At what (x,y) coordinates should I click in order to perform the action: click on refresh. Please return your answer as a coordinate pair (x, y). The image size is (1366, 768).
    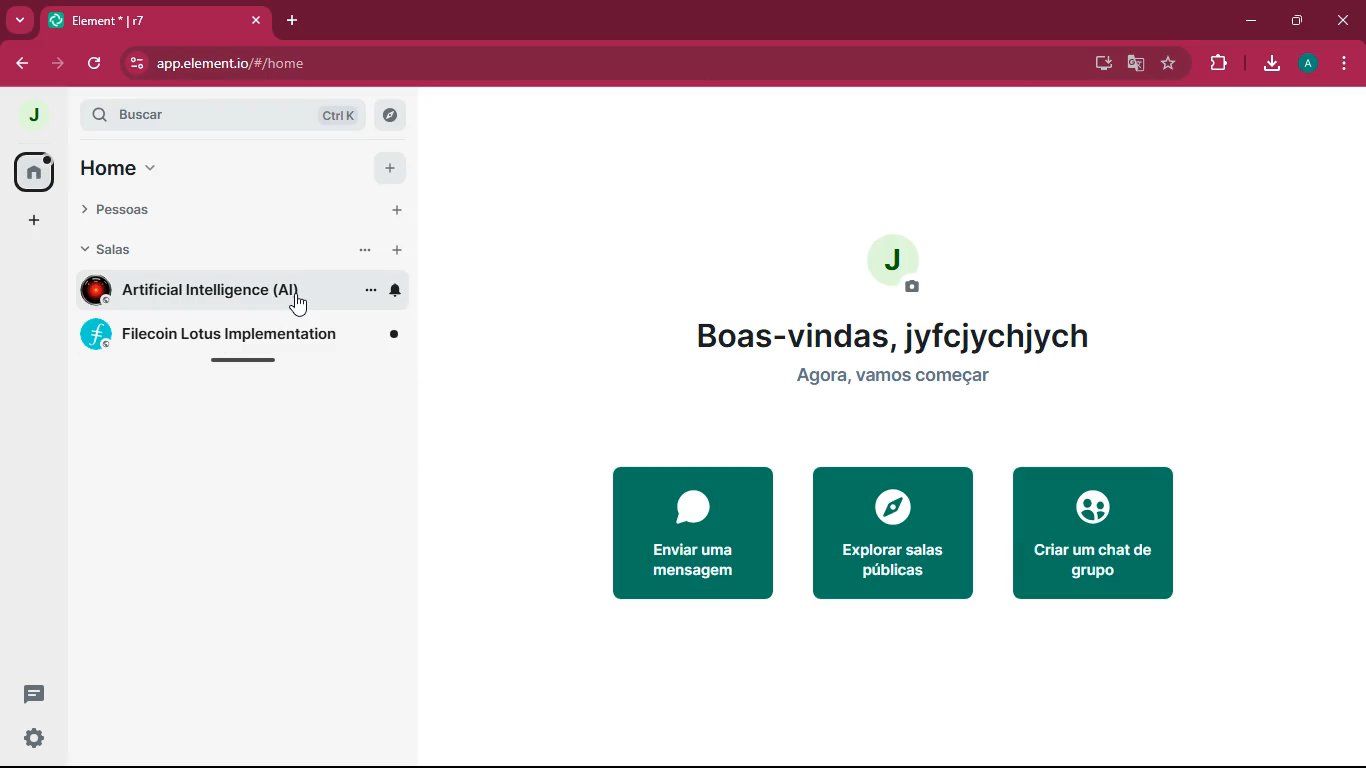
    Looking at the image, I should click on (97, 64).